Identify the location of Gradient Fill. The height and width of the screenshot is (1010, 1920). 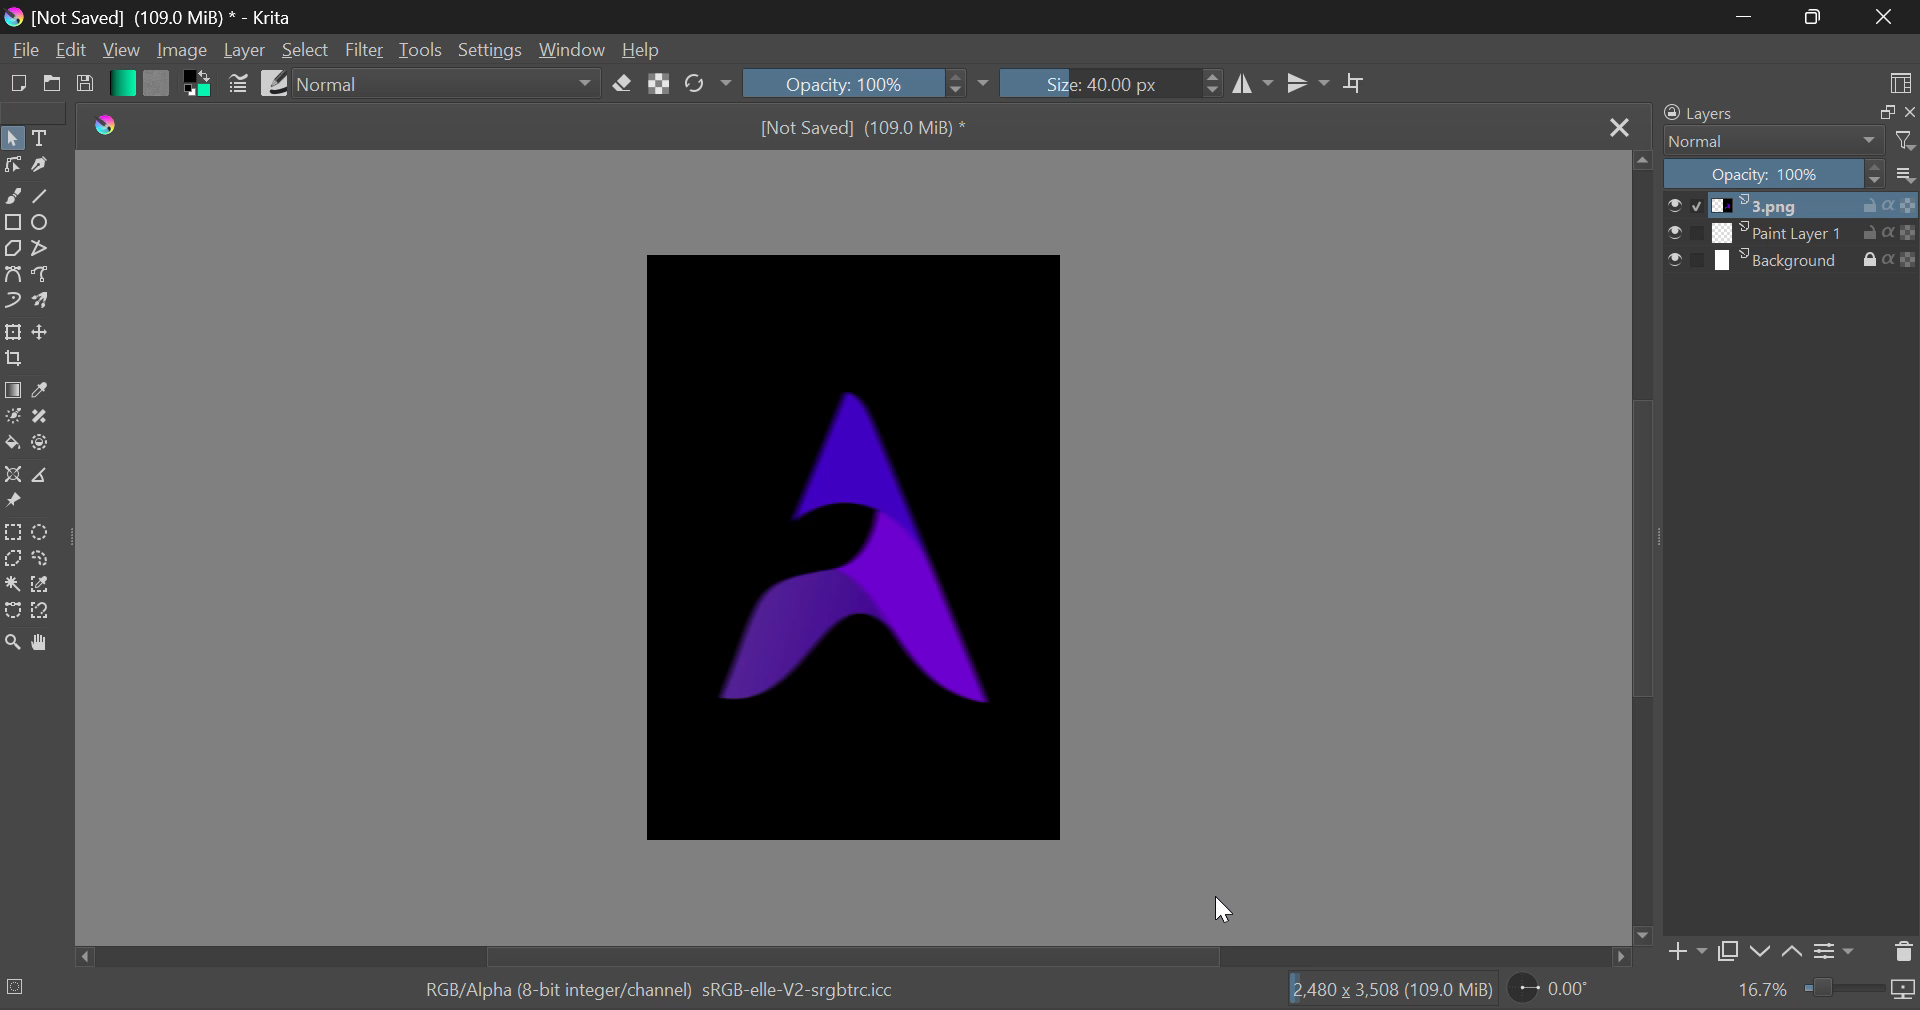
(12, 390).